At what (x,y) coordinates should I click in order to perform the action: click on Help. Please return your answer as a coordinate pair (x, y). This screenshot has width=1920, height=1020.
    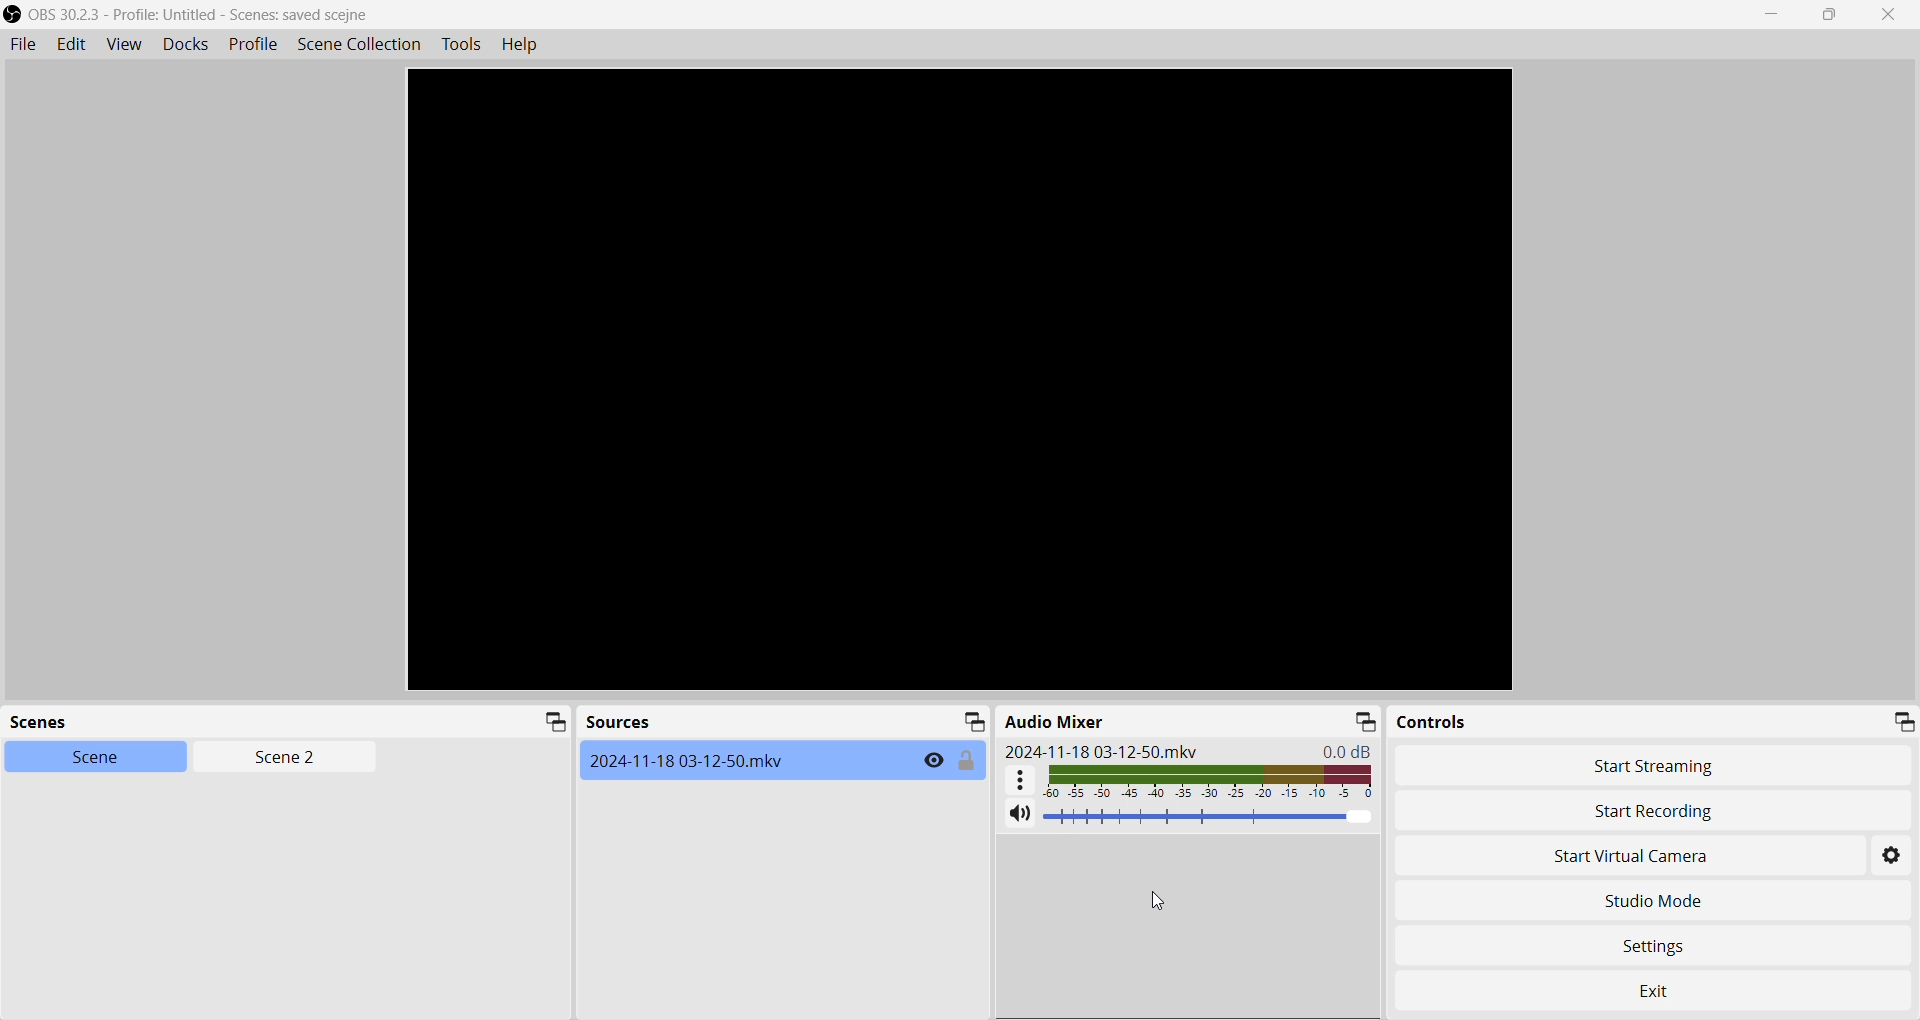
    Looking at the image, I should click on (526, 46).